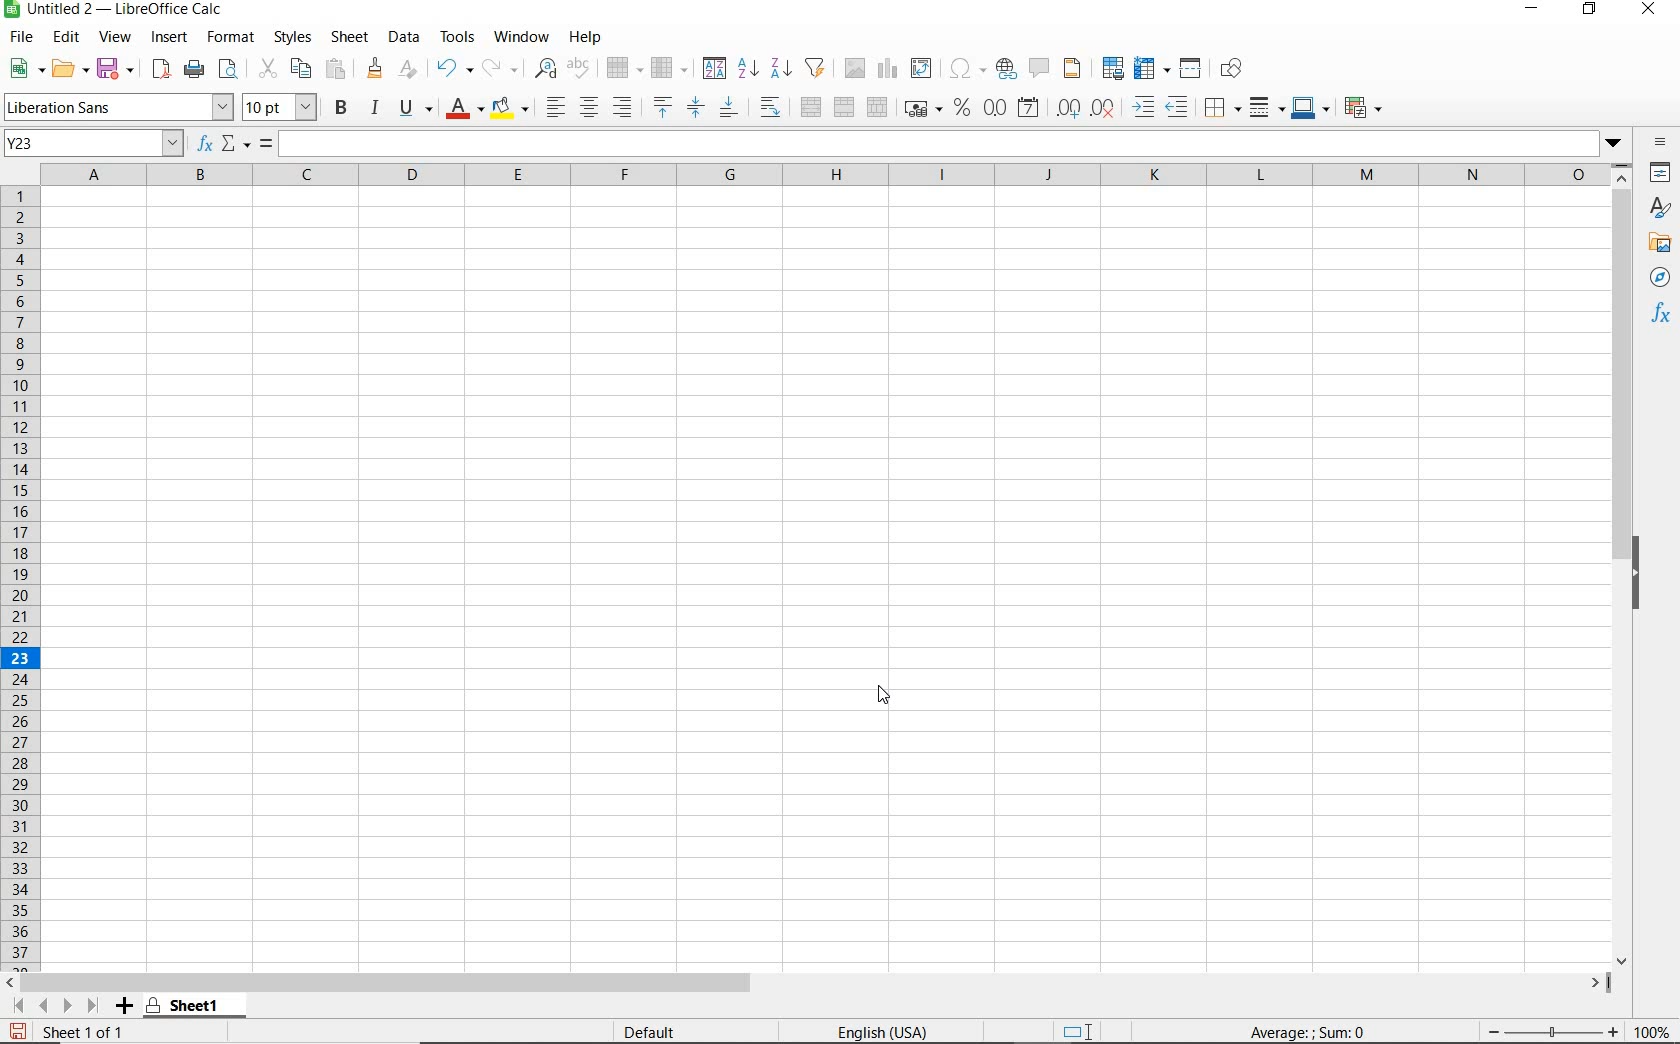 Image resolution: width=1680 pixels, height=1044 pixels. What do you see at coordinates (1622, 565) in the screenshot?
I see `SCROLLBAR` at bounding box center [1622, 565].